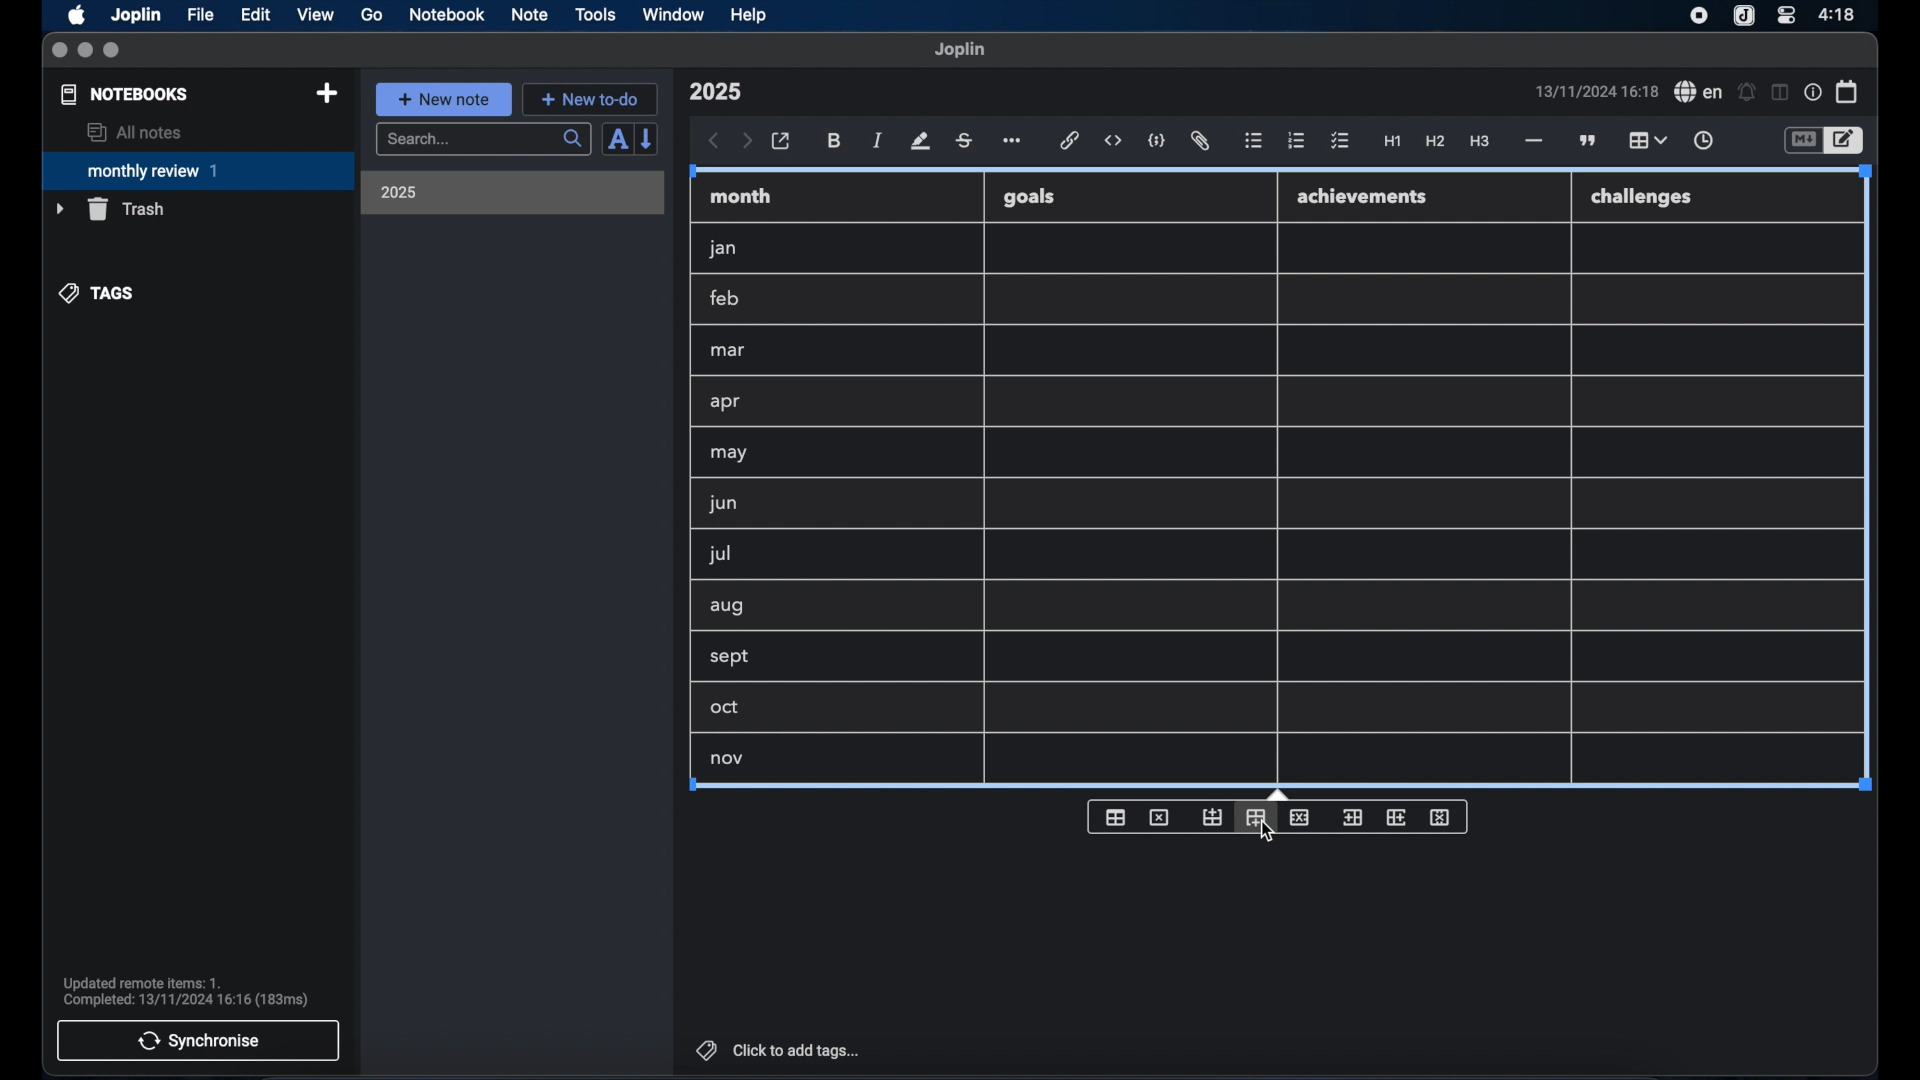  Describe the element at coordinates (1014, 142) in the screenshot. I see `more options` at that location.